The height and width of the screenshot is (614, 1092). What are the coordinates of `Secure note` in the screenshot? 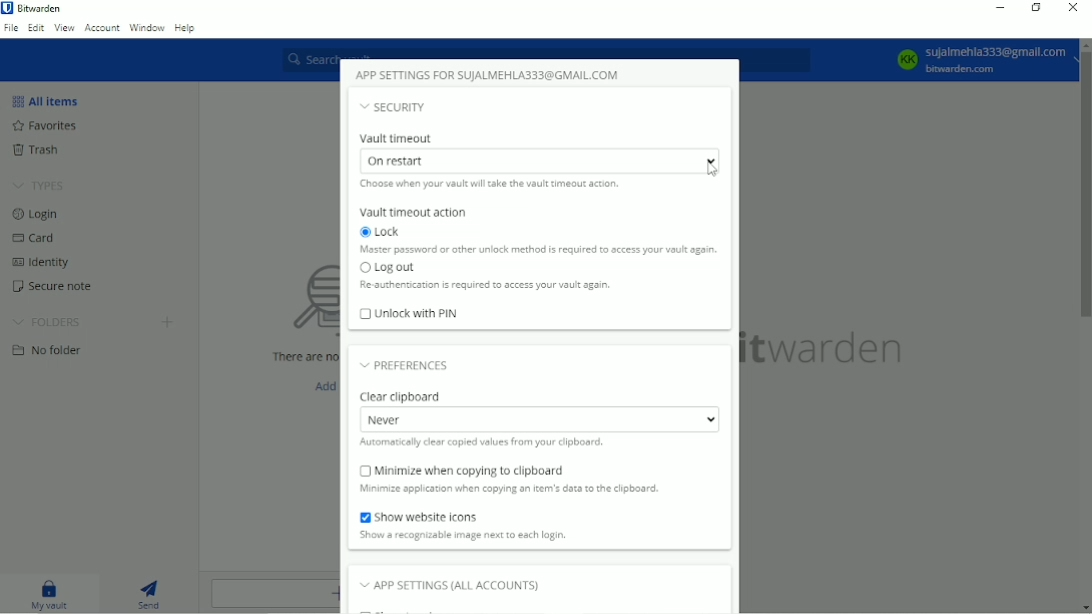 It's located at (51, 284).